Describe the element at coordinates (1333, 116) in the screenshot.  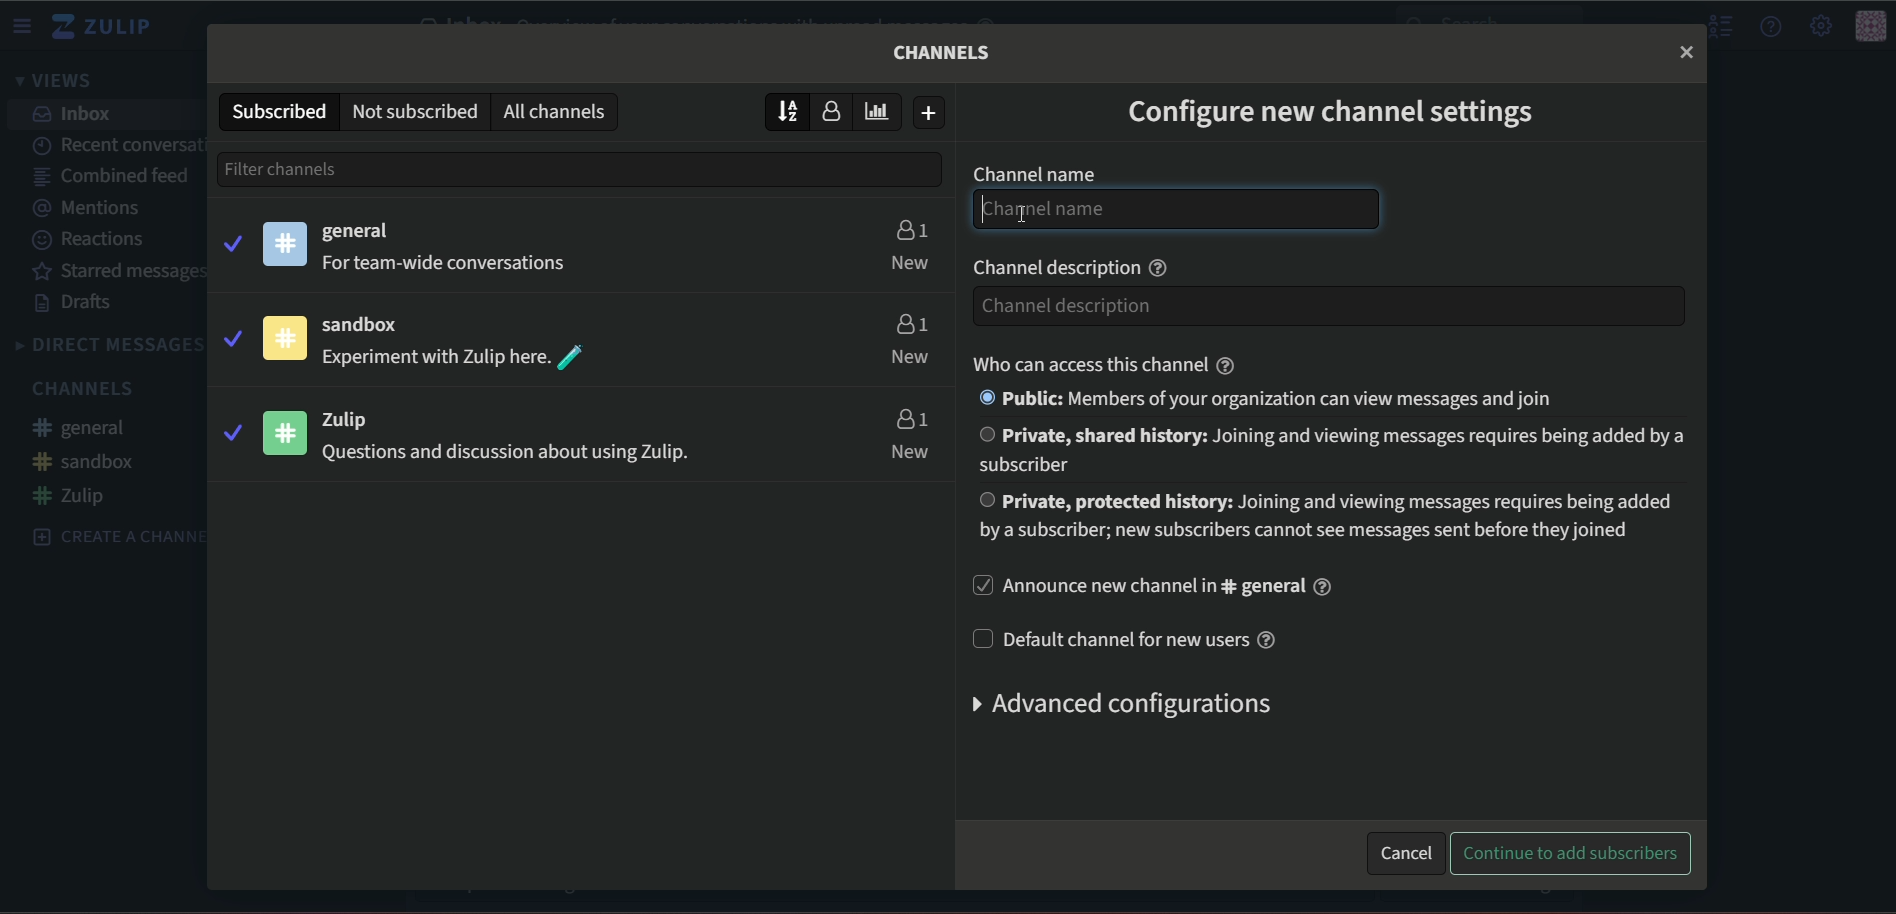
I see `Configure new channel settings` at that location.